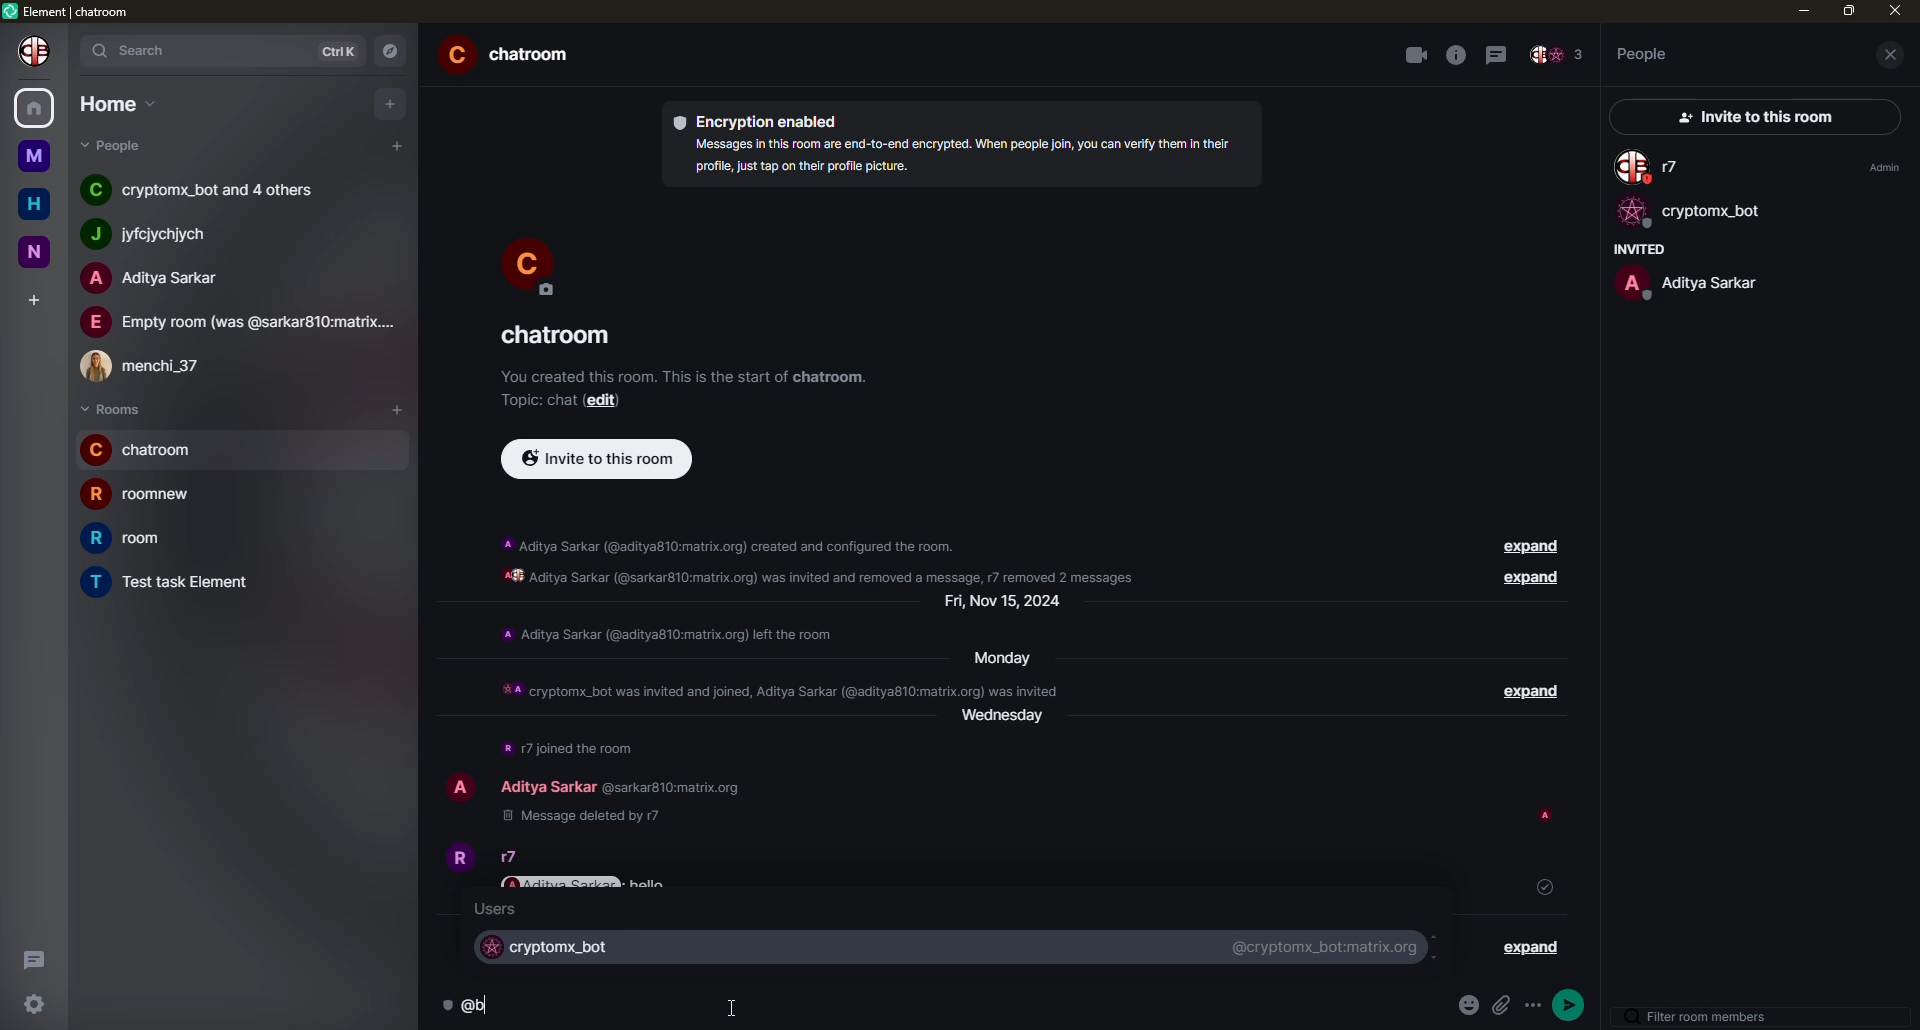 This screenshot has height=1030, width=1920. I want to click on options, so click(1536, 1002).